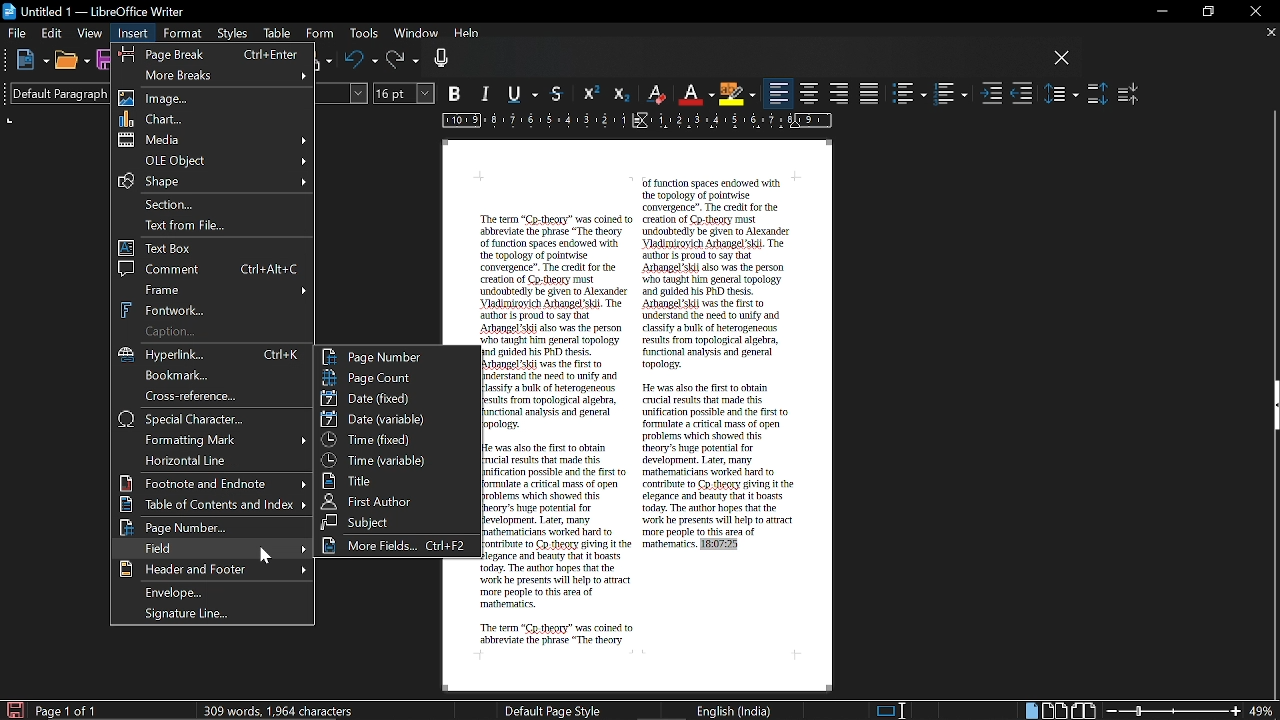  What do you see at coordinates (210, 52) in the screenshot?
I see `Page break` at bounding box center [210, 52].